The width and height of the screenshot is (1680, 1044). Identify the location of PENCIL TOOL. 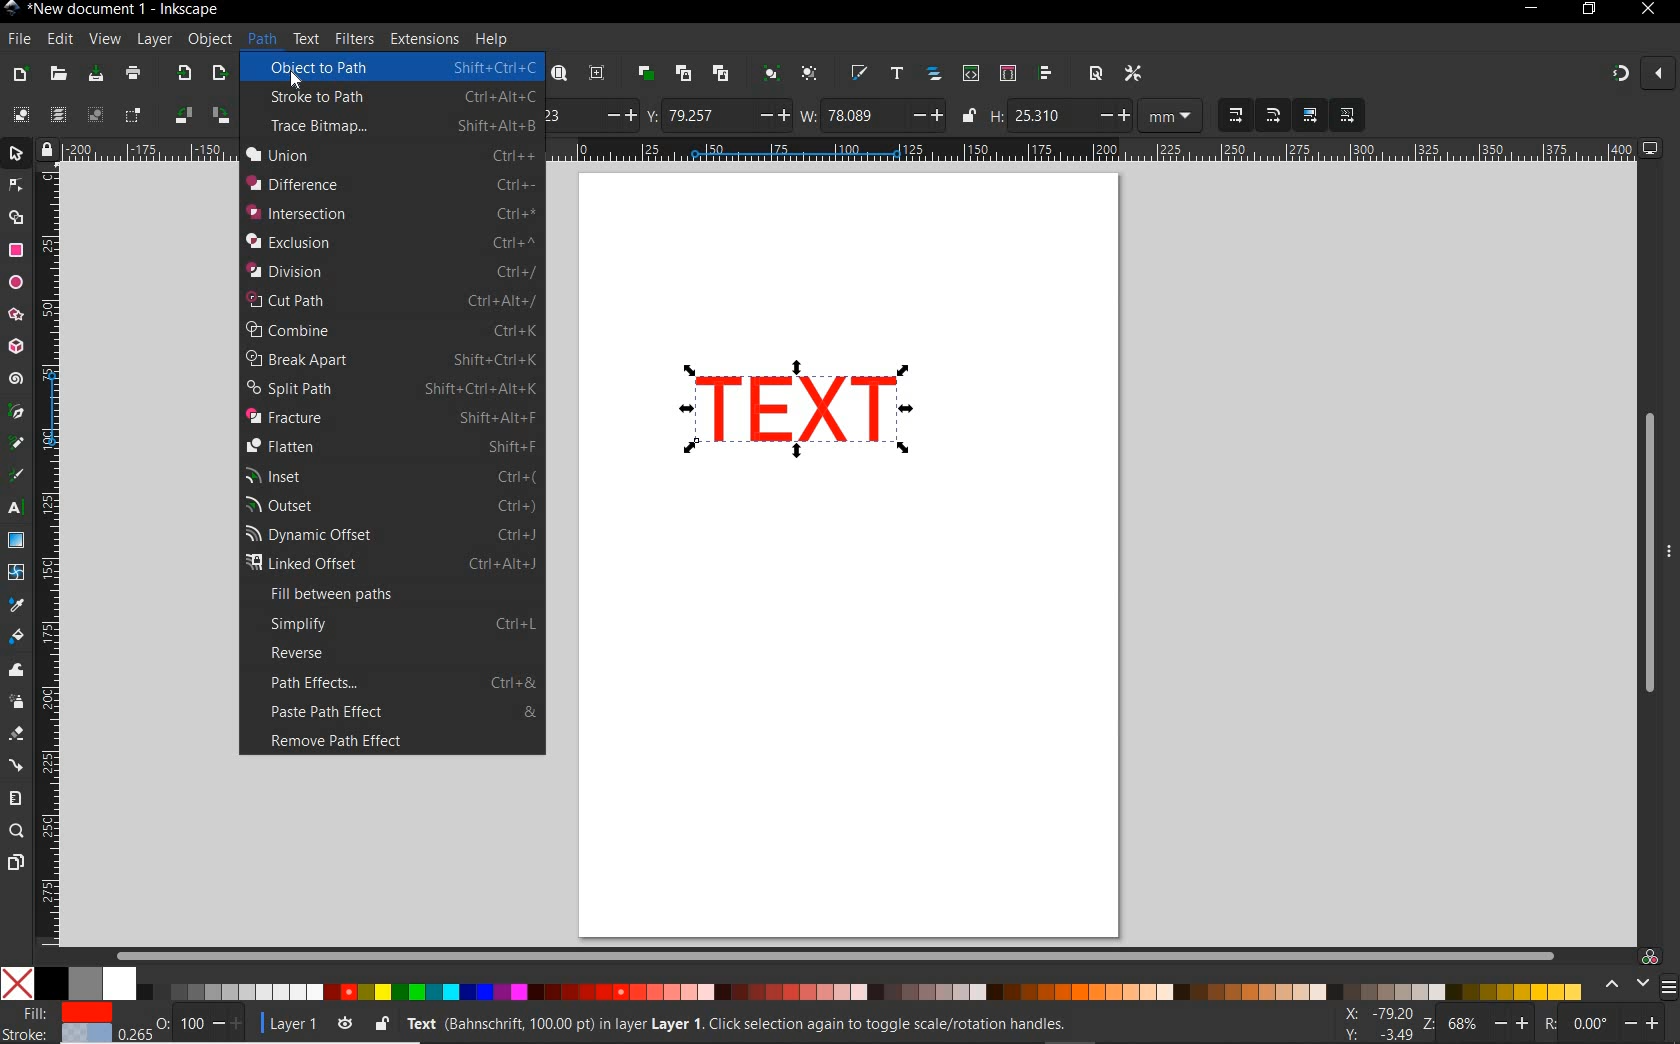
(16, 444).